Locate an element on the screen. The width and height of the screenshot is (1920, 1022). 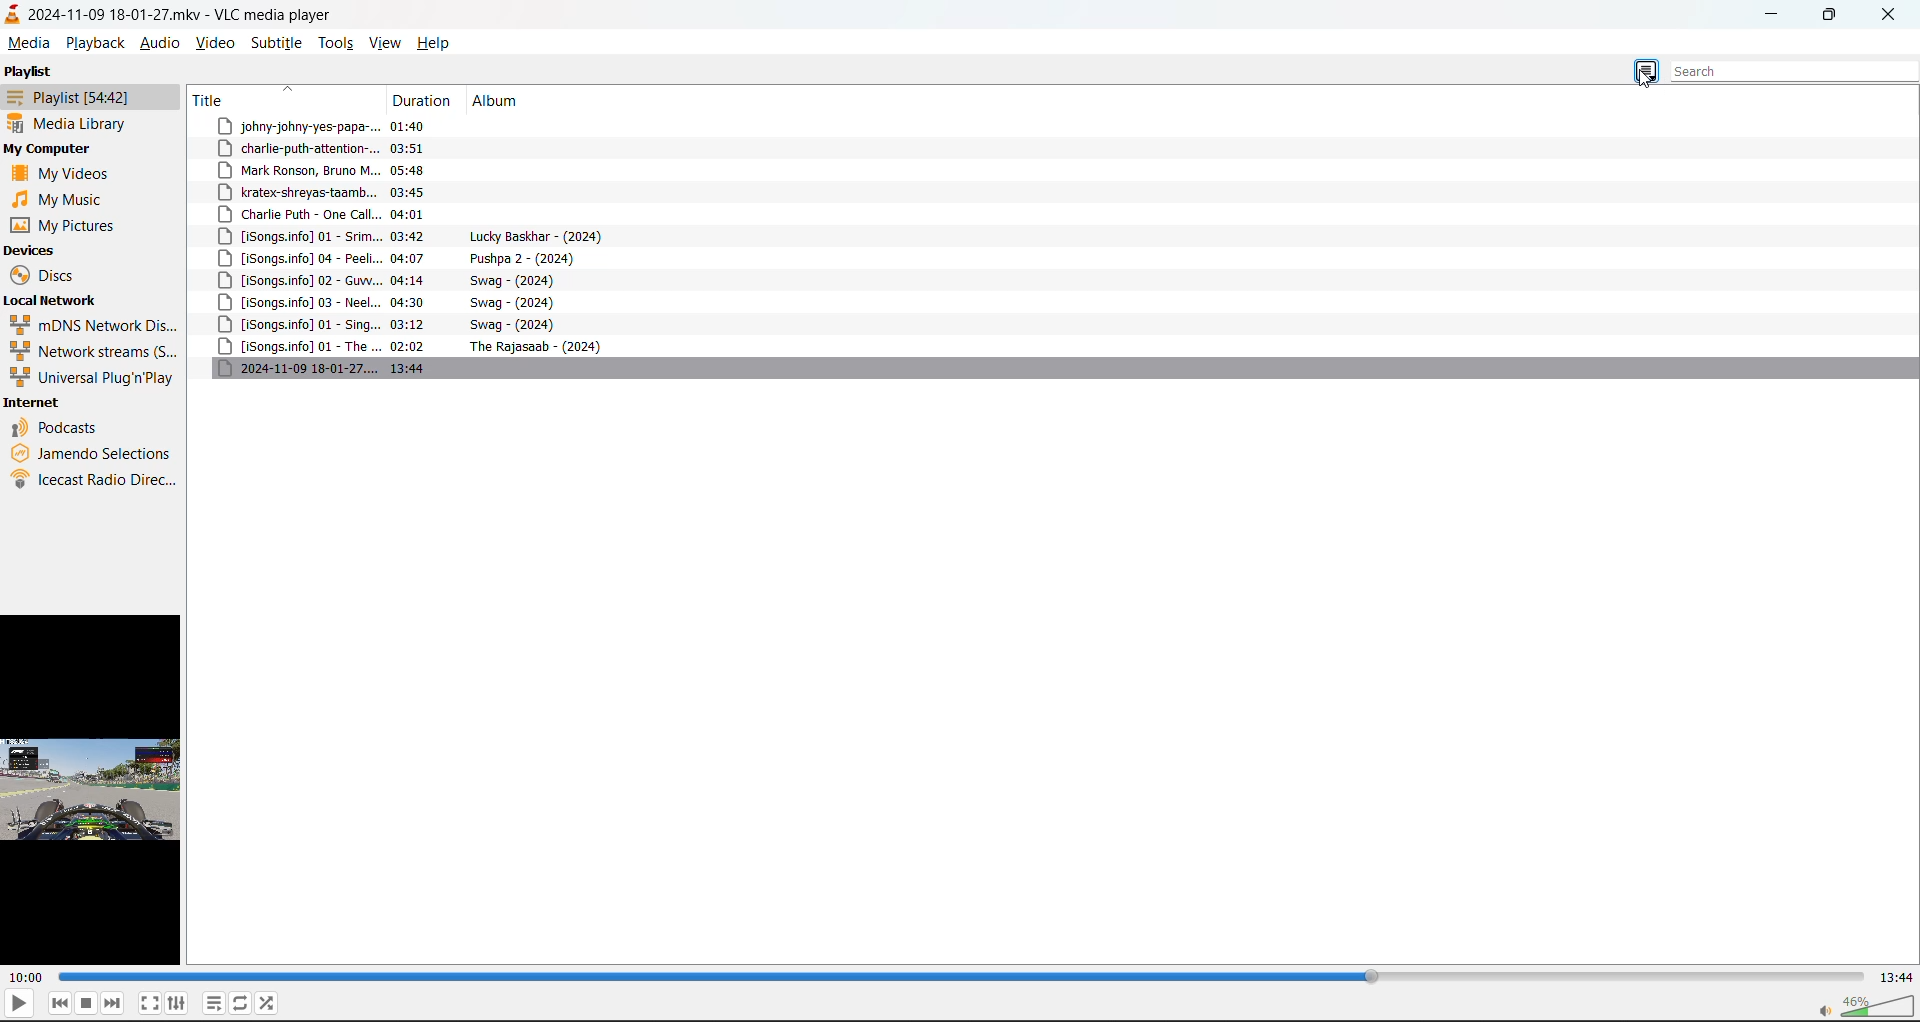
mdns network is located at coordinates (96, 325).